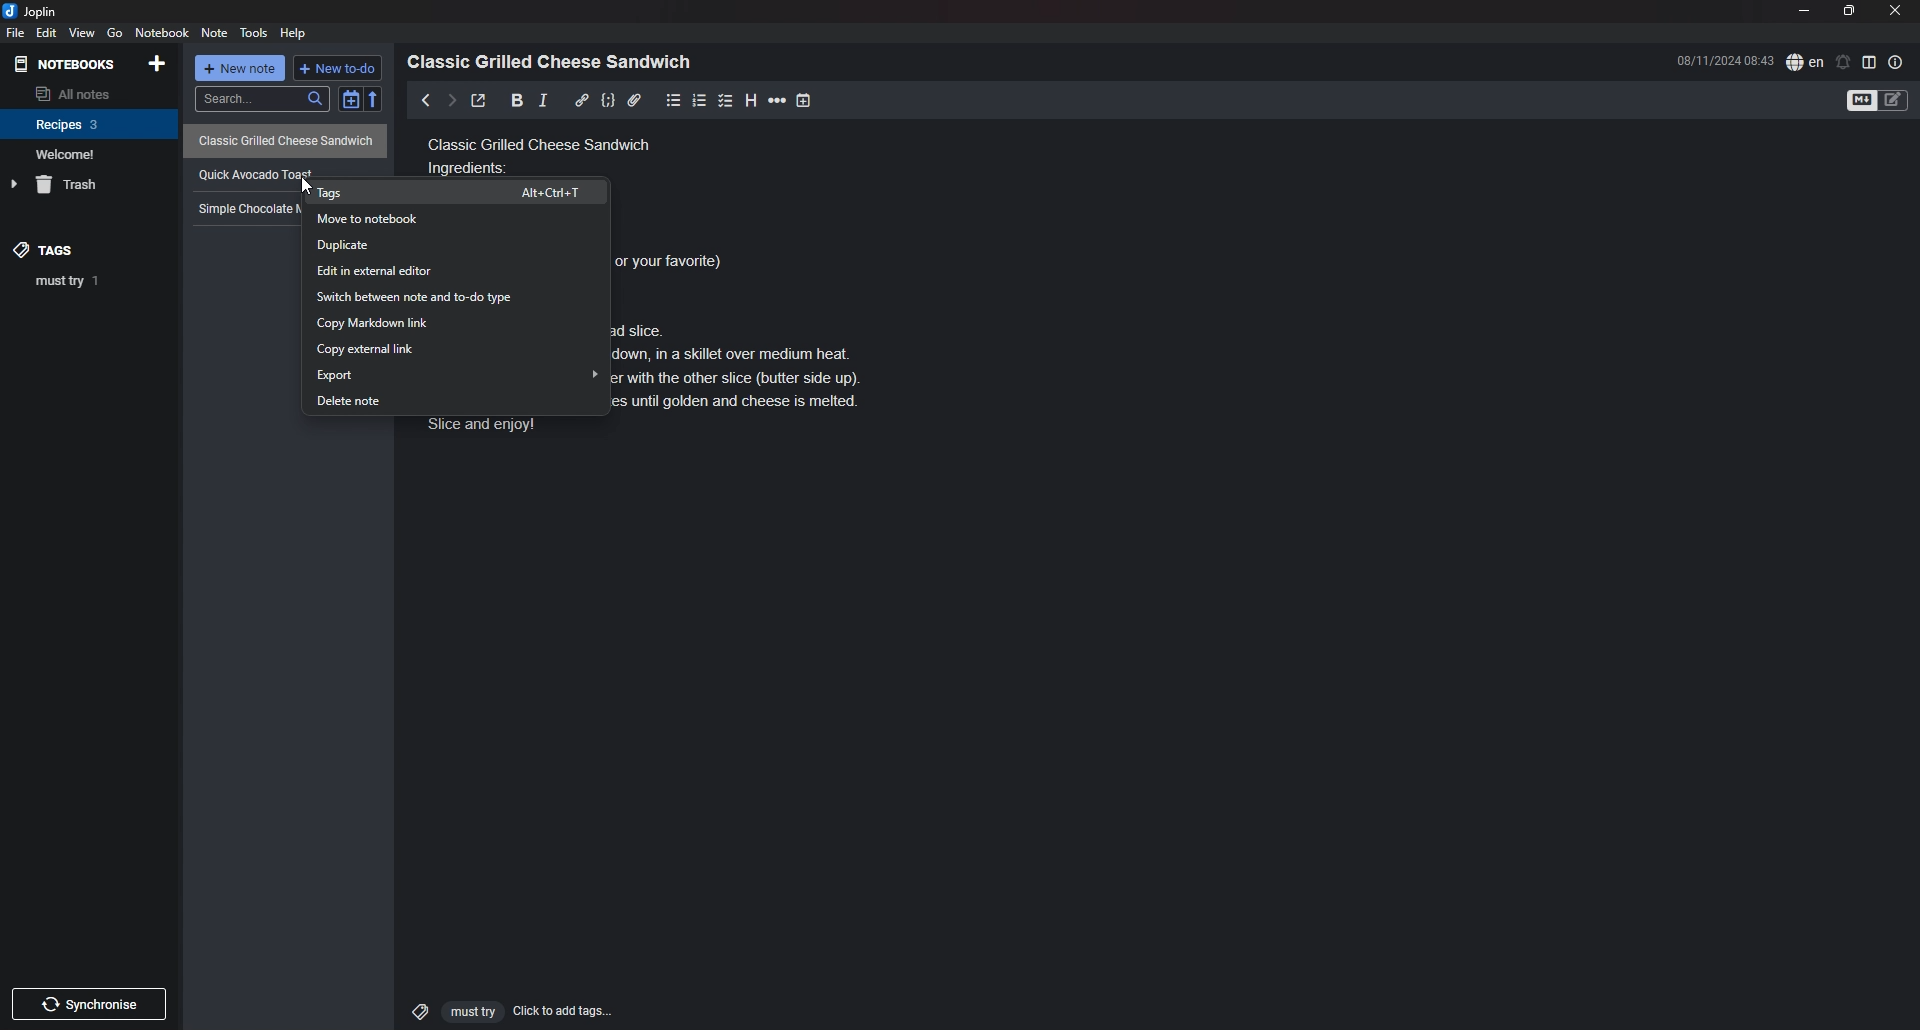 This screenshot has height=1030, width=1920. Describe the element at coordinates (86, 93) in the screenshot. I see `all notes` at that location.